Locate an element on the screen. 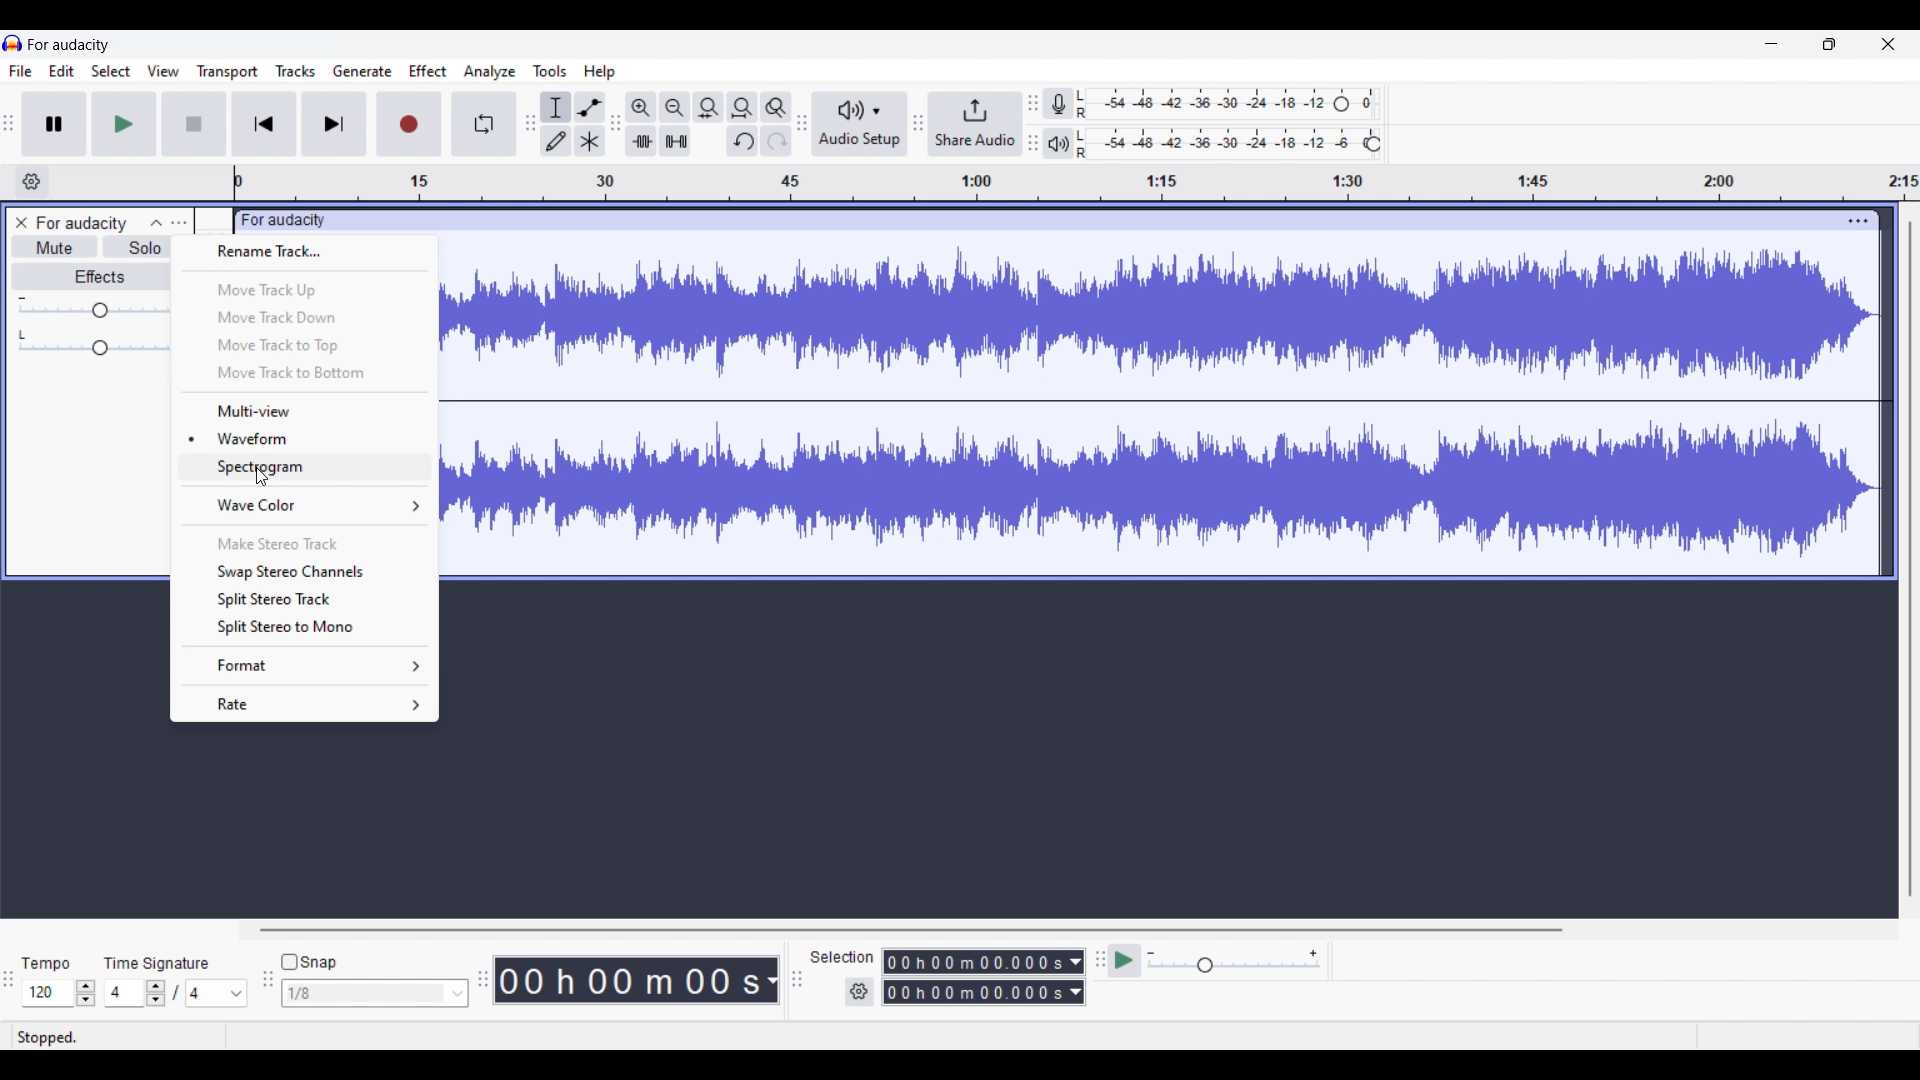 Image resolution: width=1920 pixels, height=1080 pixels. Zoom in is located at coordinates (642, 108).